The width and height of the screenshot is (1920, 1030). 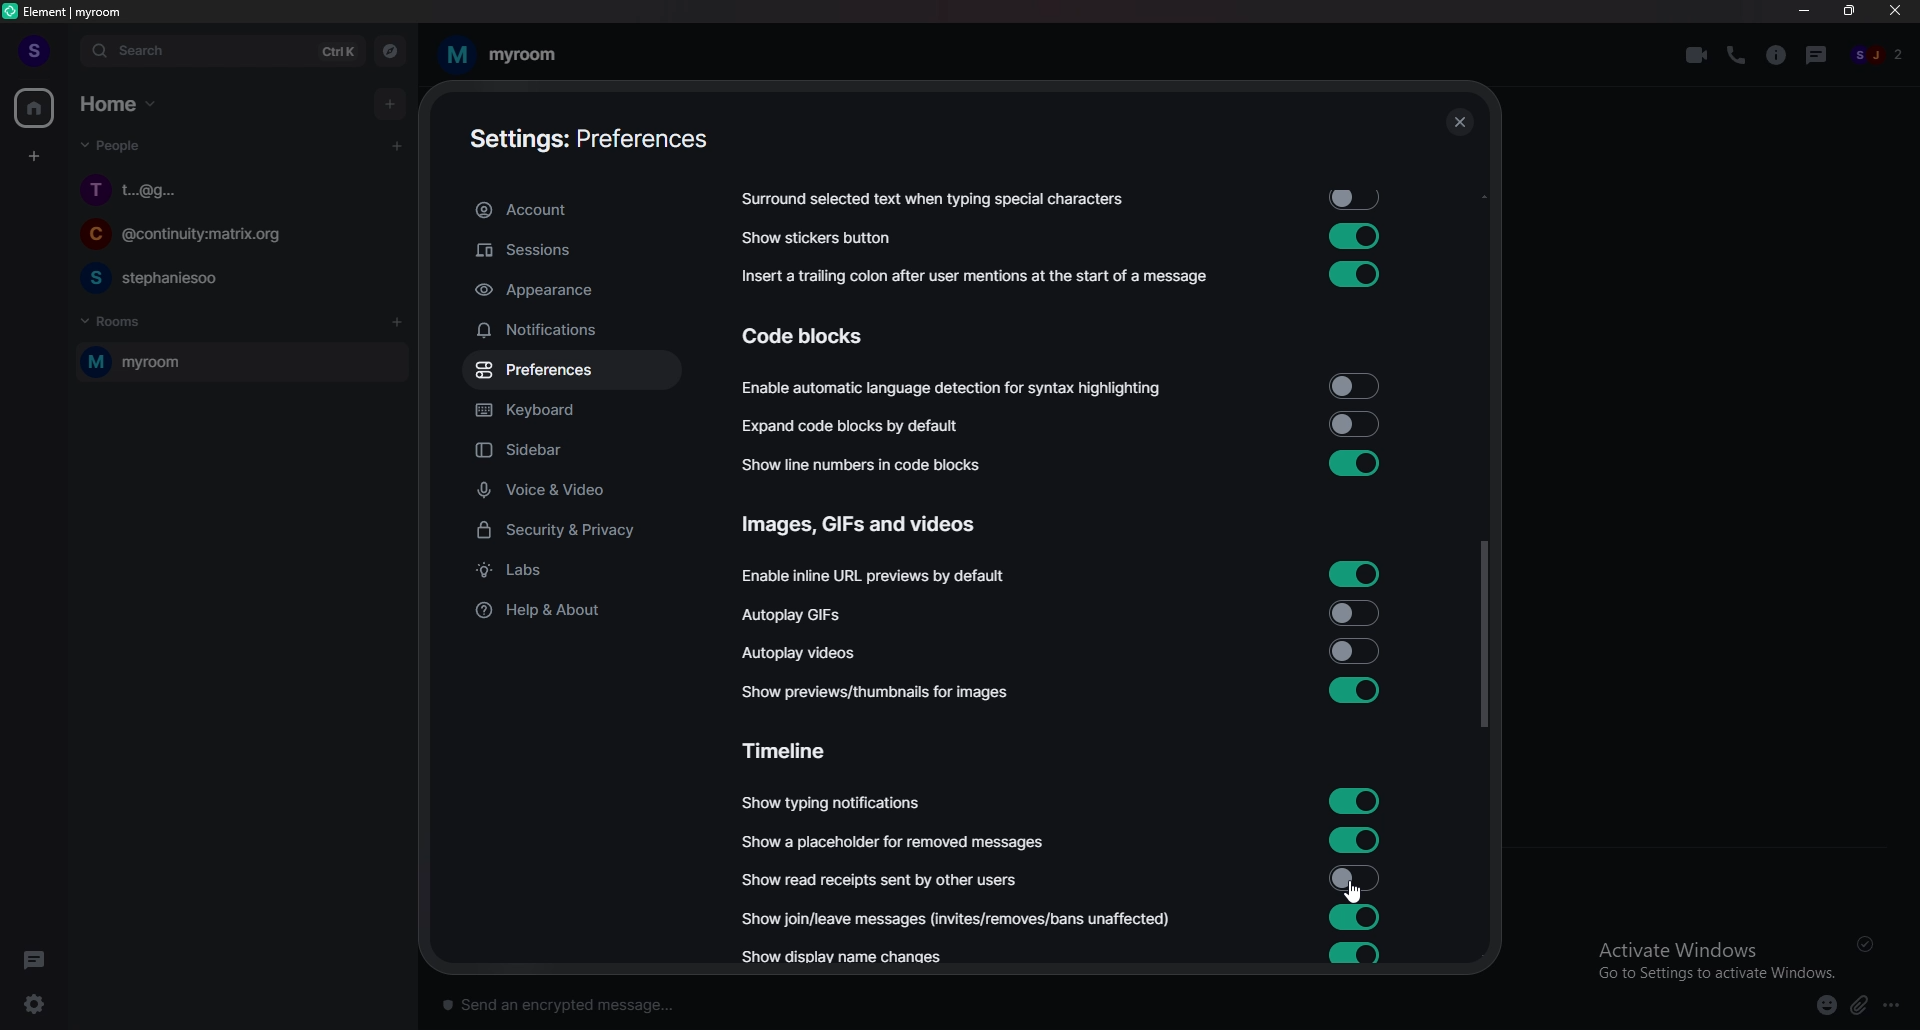 I want to click on add, so click(x=392, y=103).